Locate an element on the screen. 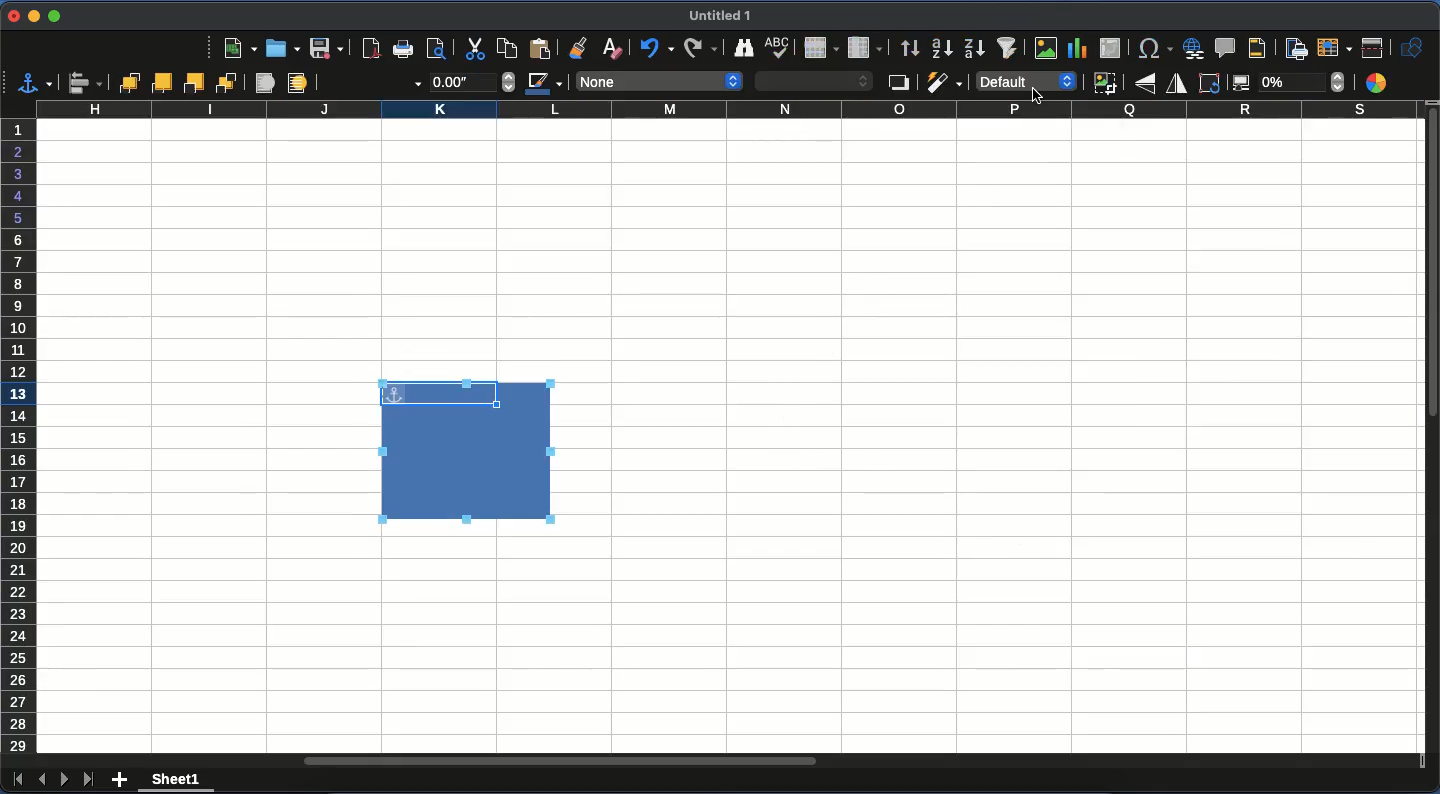 This screenshot has width=1440, height=794. line color is located at coordinates (544, 86).